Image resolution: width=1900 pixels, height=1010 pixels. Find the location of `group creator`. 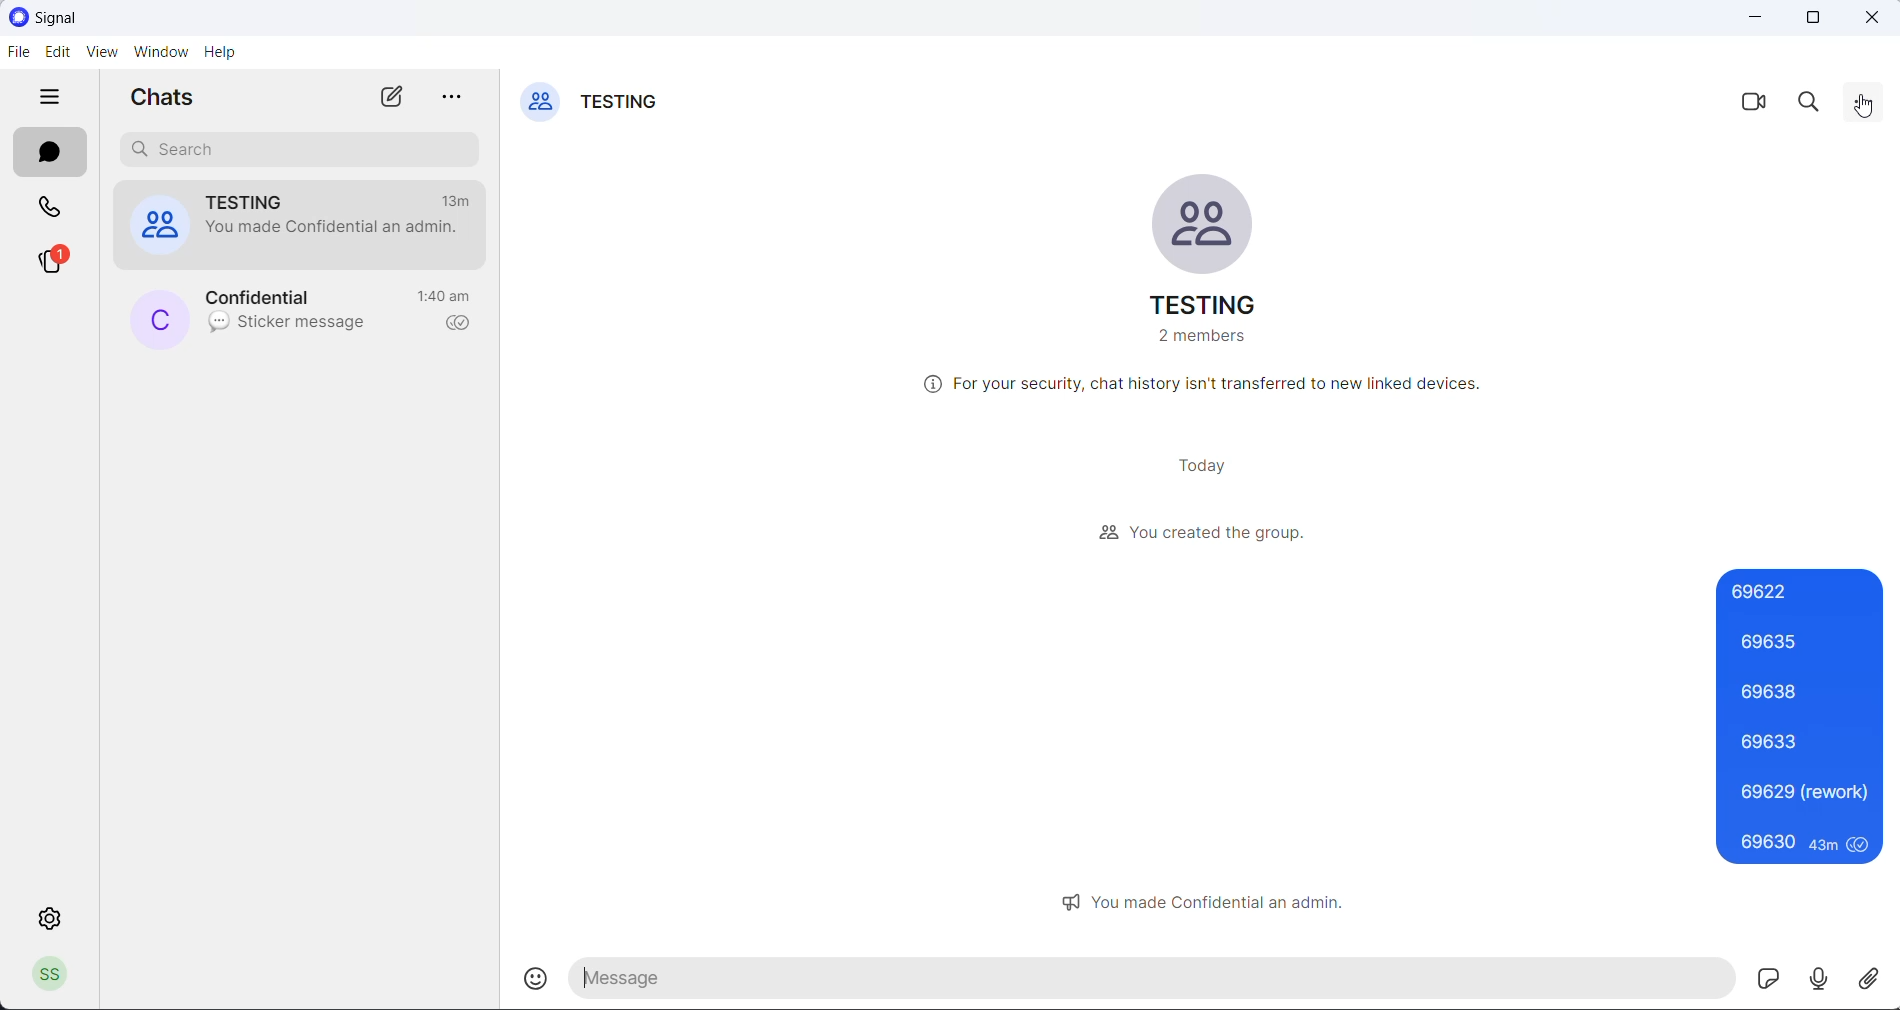

group creator is located at coordinates (1202, 532).